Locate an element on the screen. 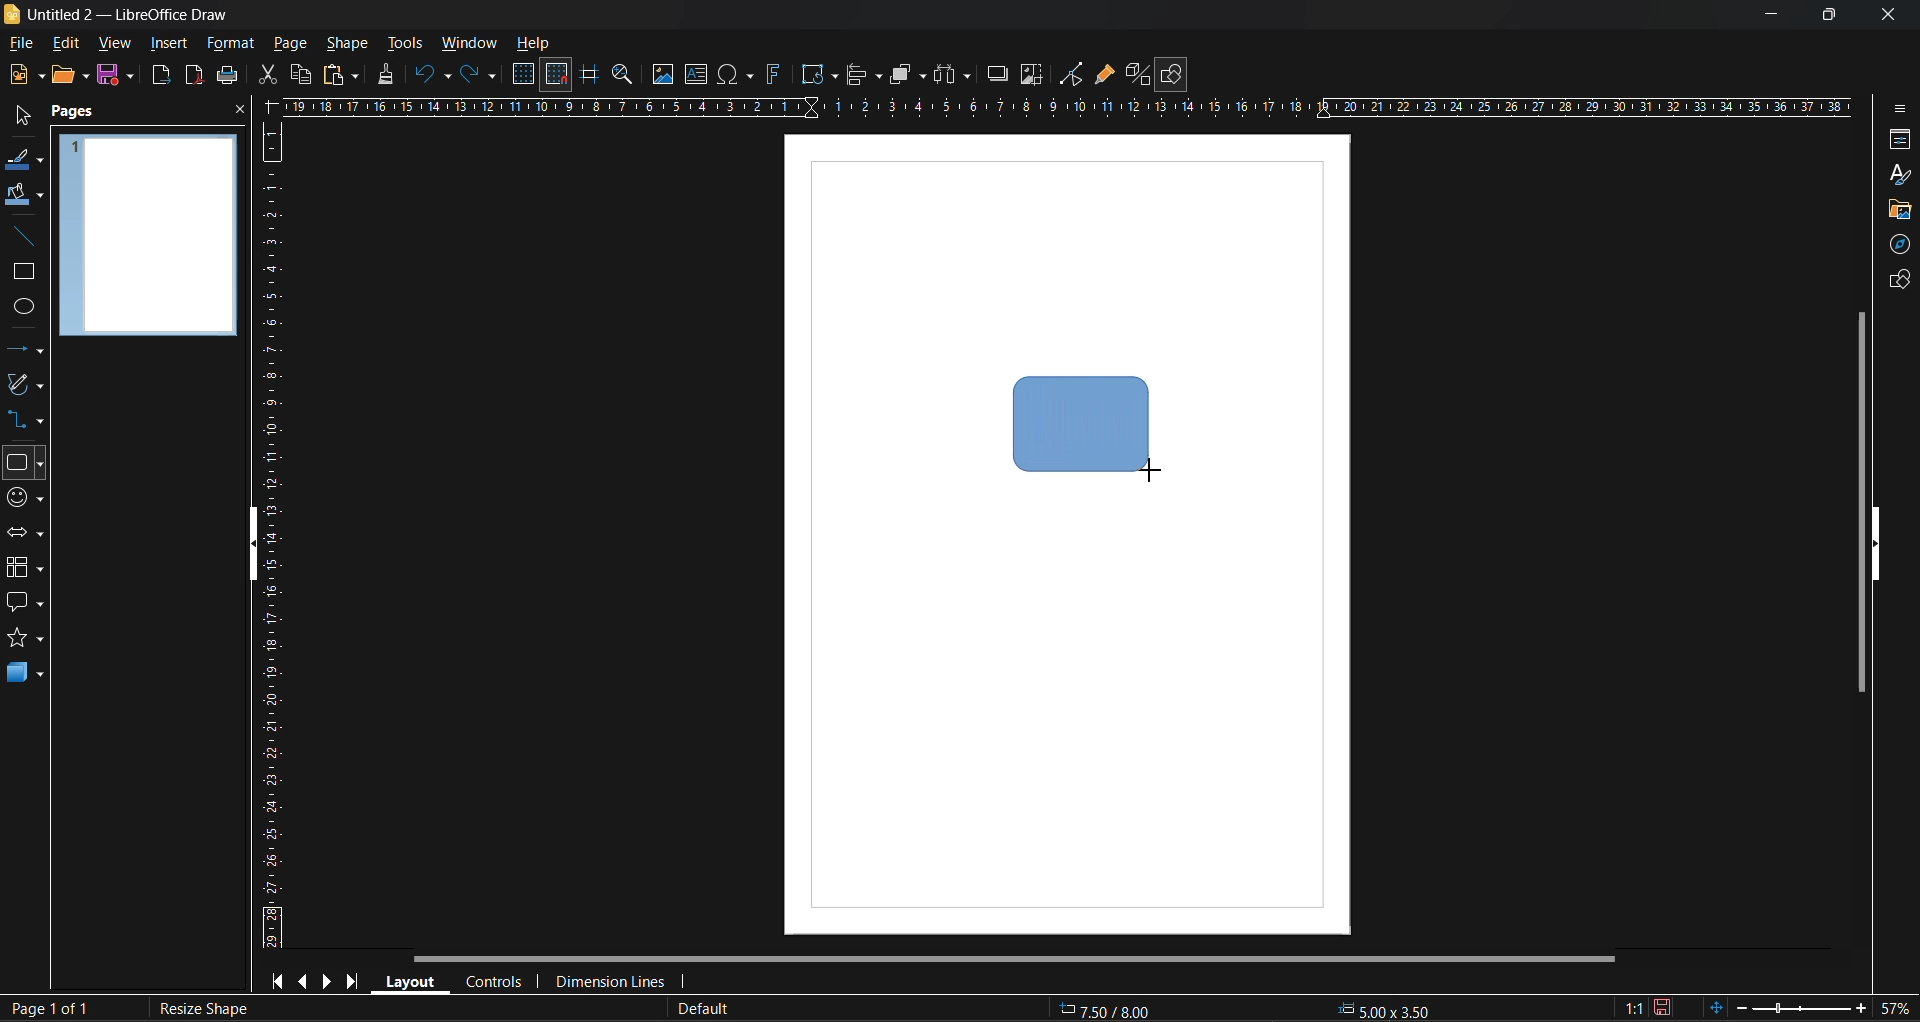 Image resolution: width=1920 pixels, height=1022 pixels. properties is located at coordinates (1894, 141).